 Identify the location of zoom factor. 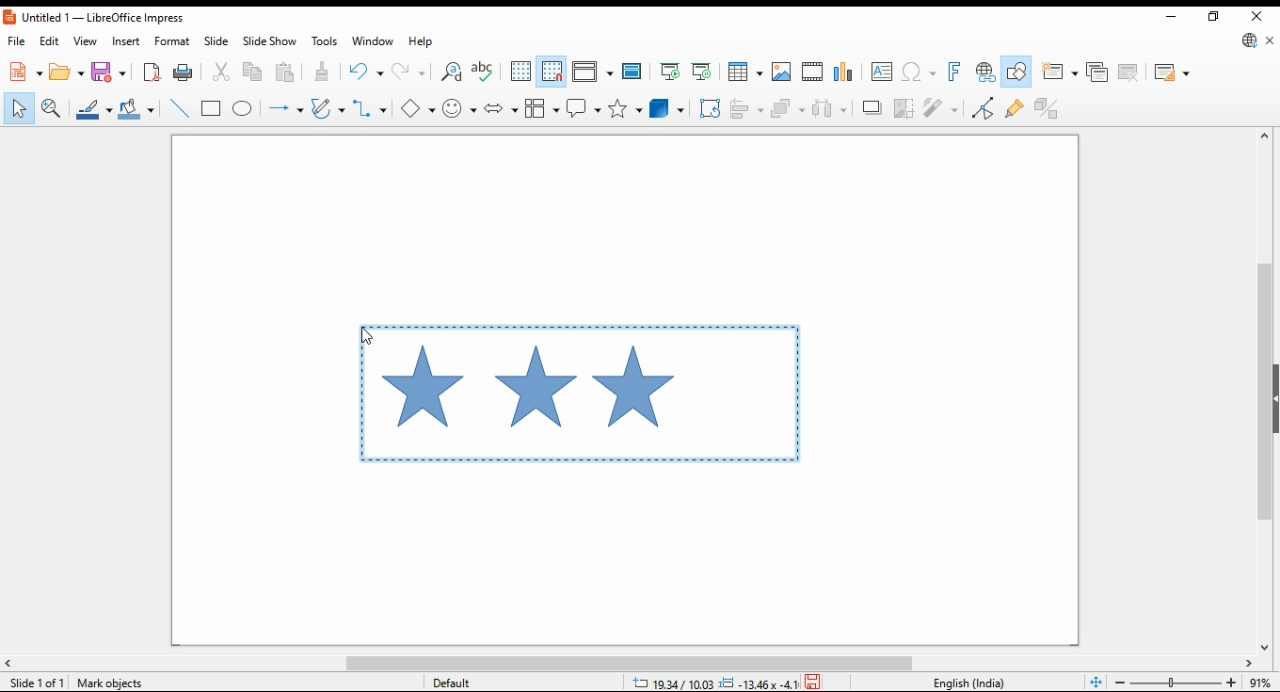
(1261, 682).